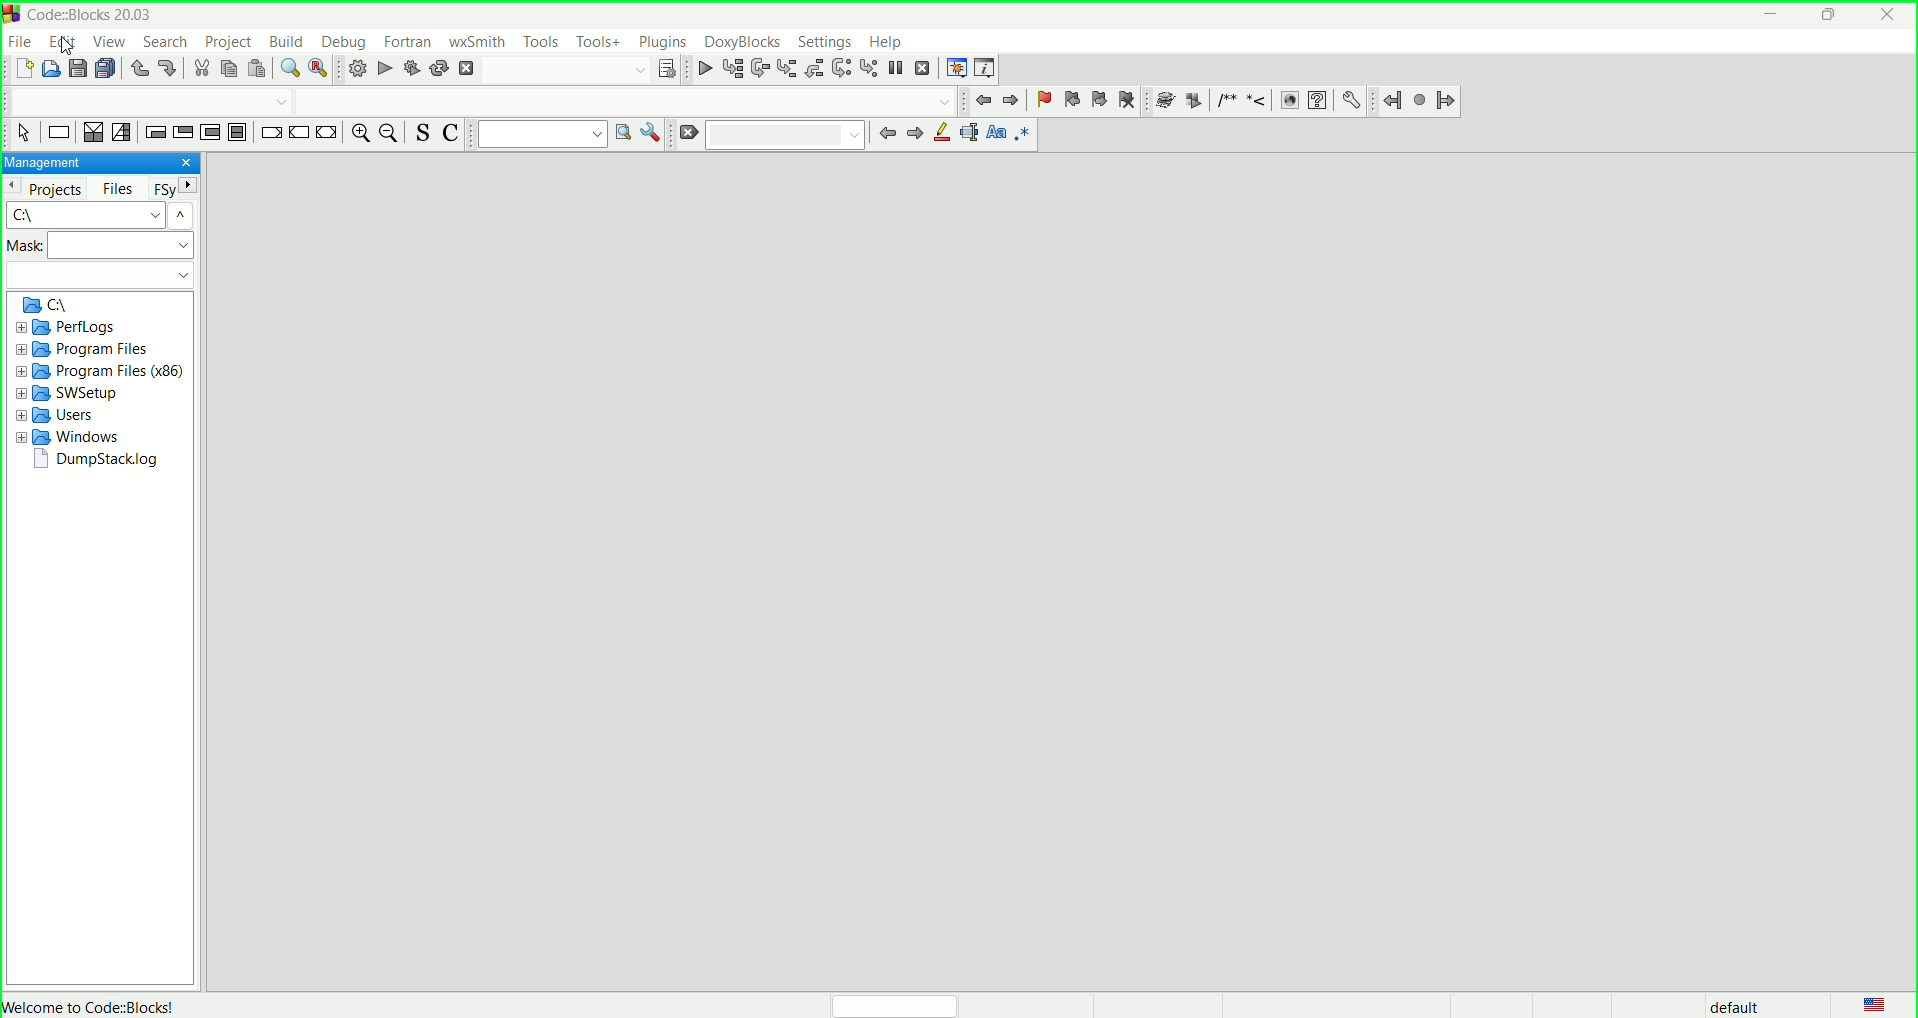 The width and height of the screenshot is (1918, 1018). I want to click on run, so click(383, 68).